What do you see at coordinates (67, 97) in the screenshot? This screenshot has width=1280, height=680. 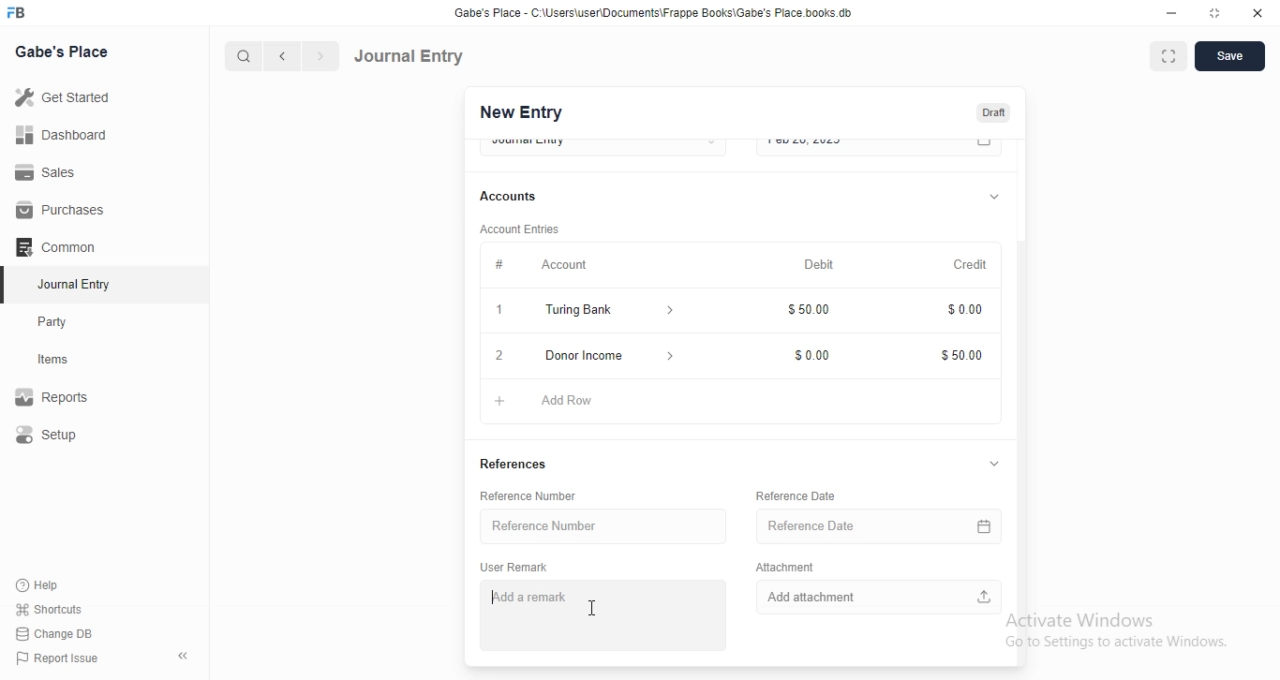 I see `Get Started` at bounding box center [67, 97].